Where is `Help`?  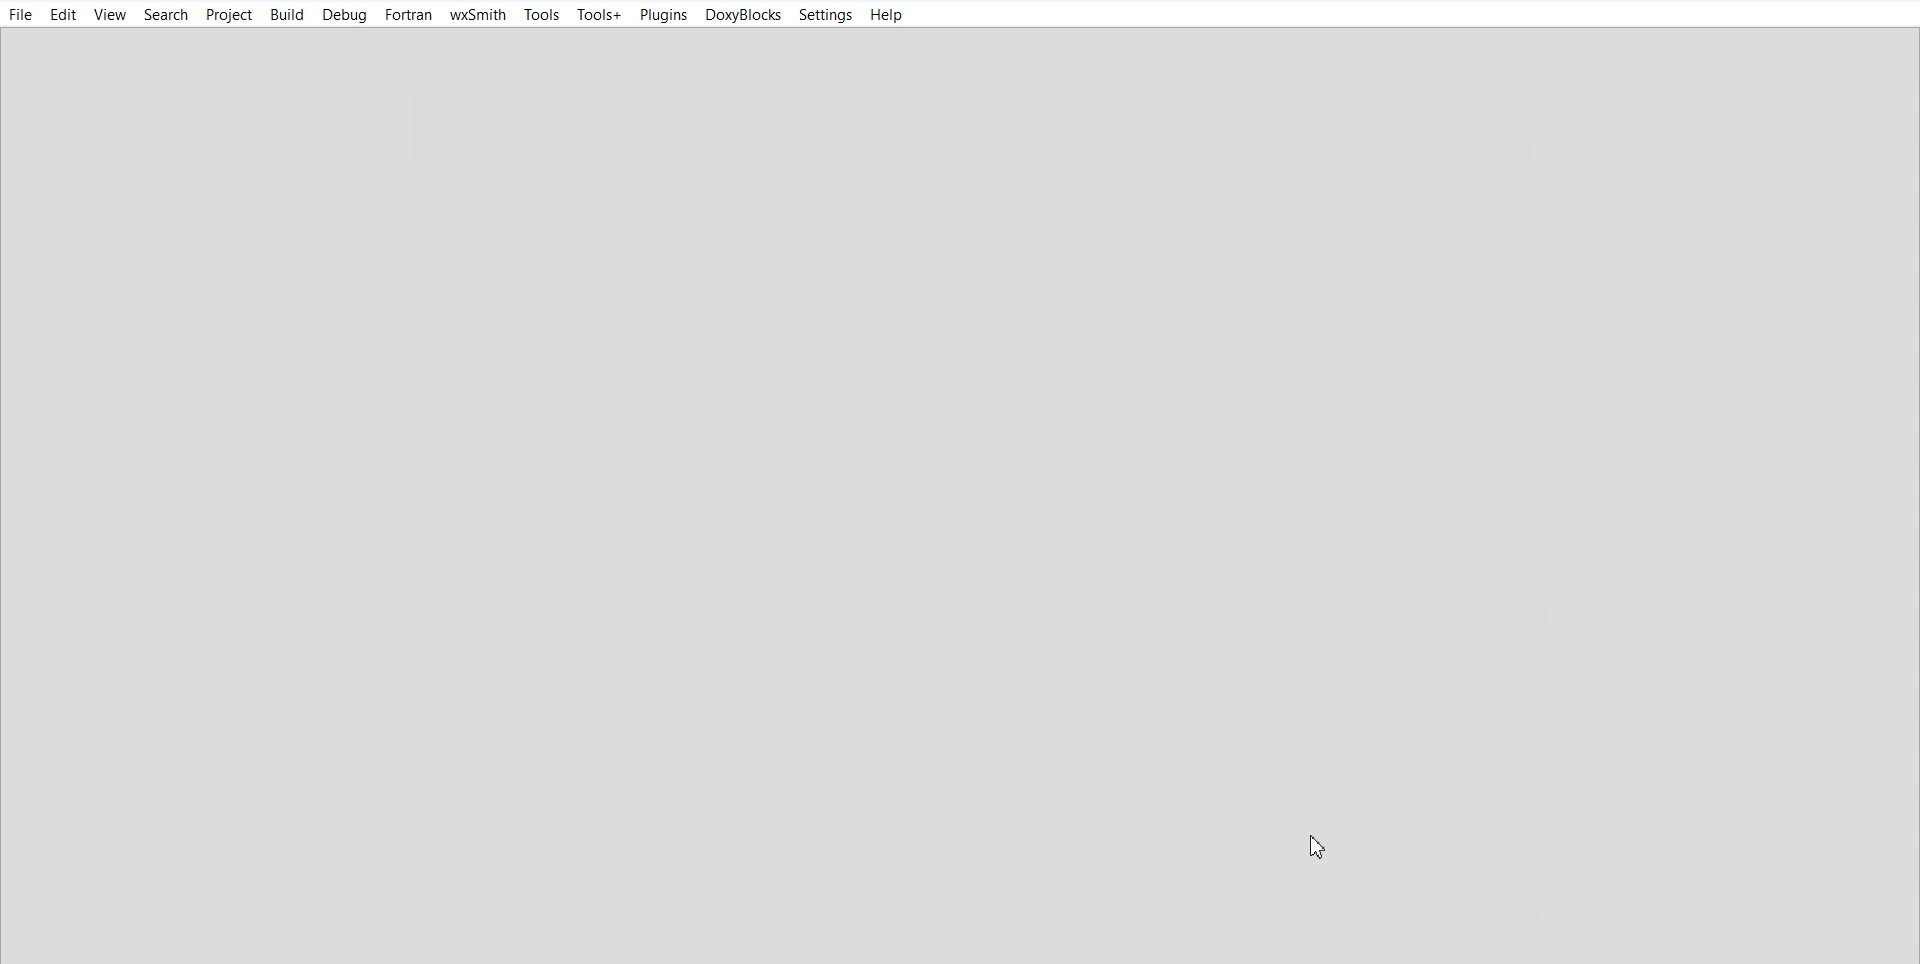 Help is located at coordinates (887, 15).